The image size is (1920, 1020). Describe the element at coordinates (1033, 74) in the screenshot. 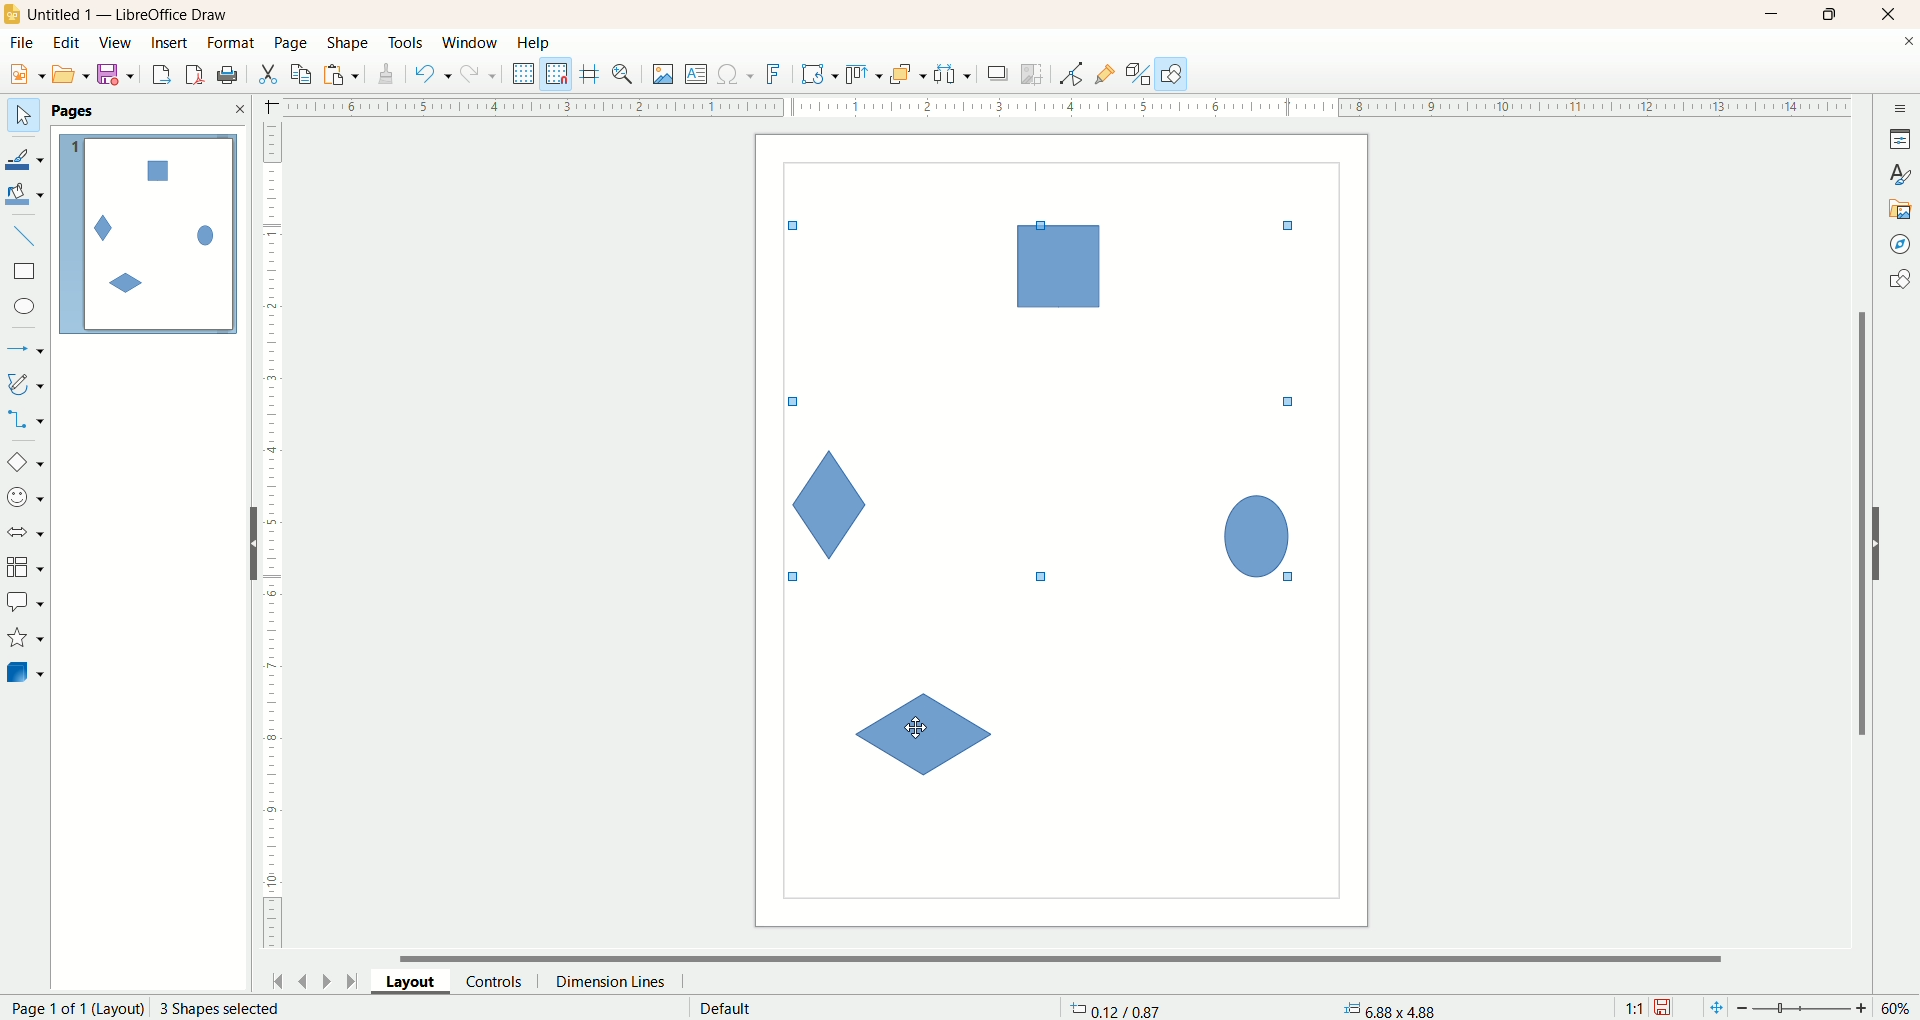

I see `crop image` at that location.